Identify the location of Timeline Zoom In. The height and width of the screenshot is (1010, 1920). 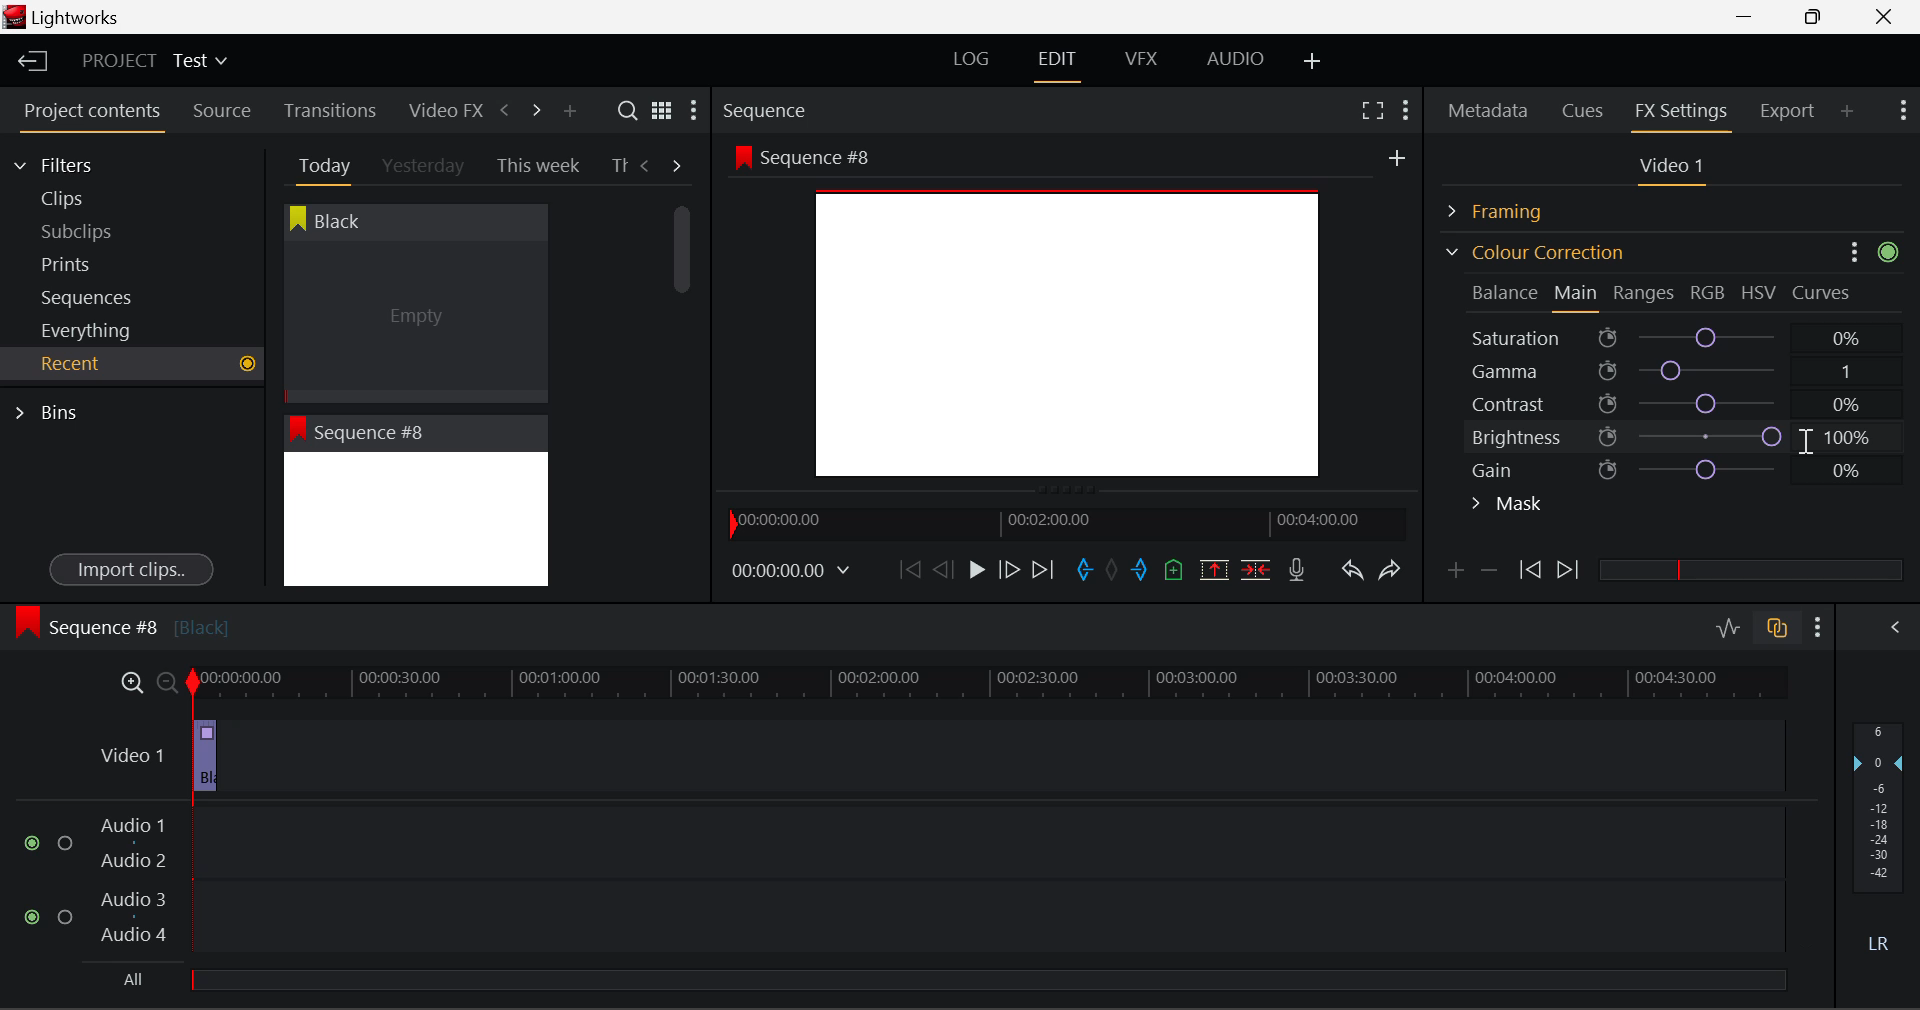
(128, 682).